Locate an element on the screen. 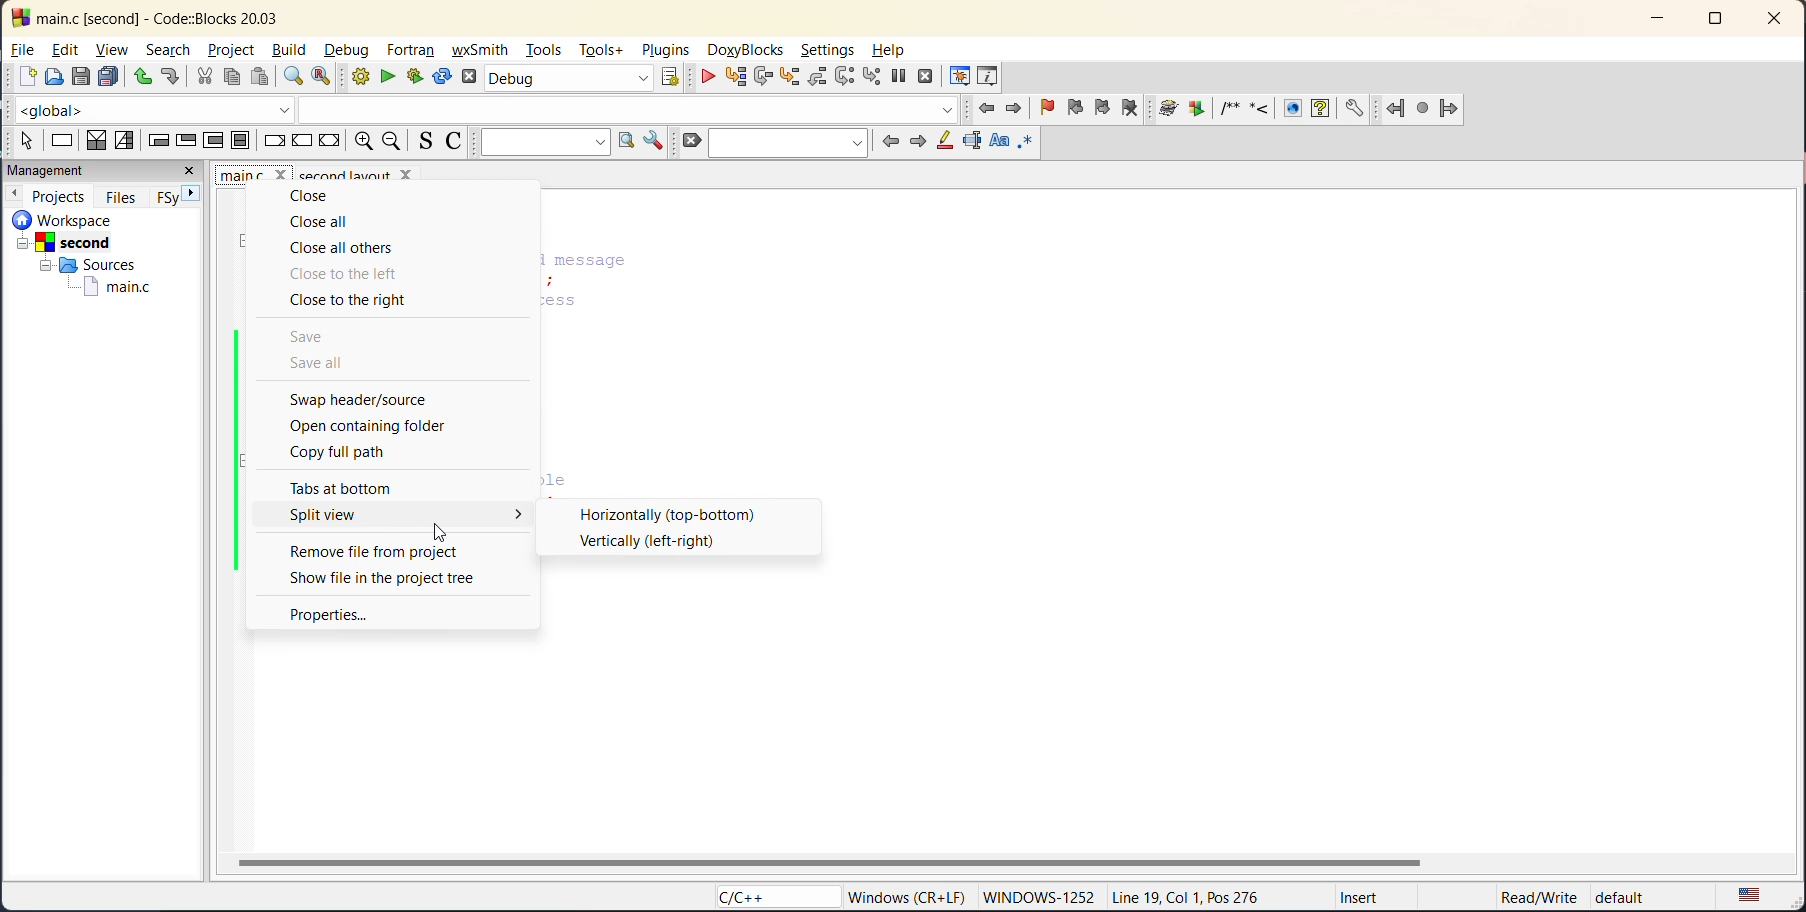 This screenshot has height=912, width=1806. select is located at coordinates (24, 141).